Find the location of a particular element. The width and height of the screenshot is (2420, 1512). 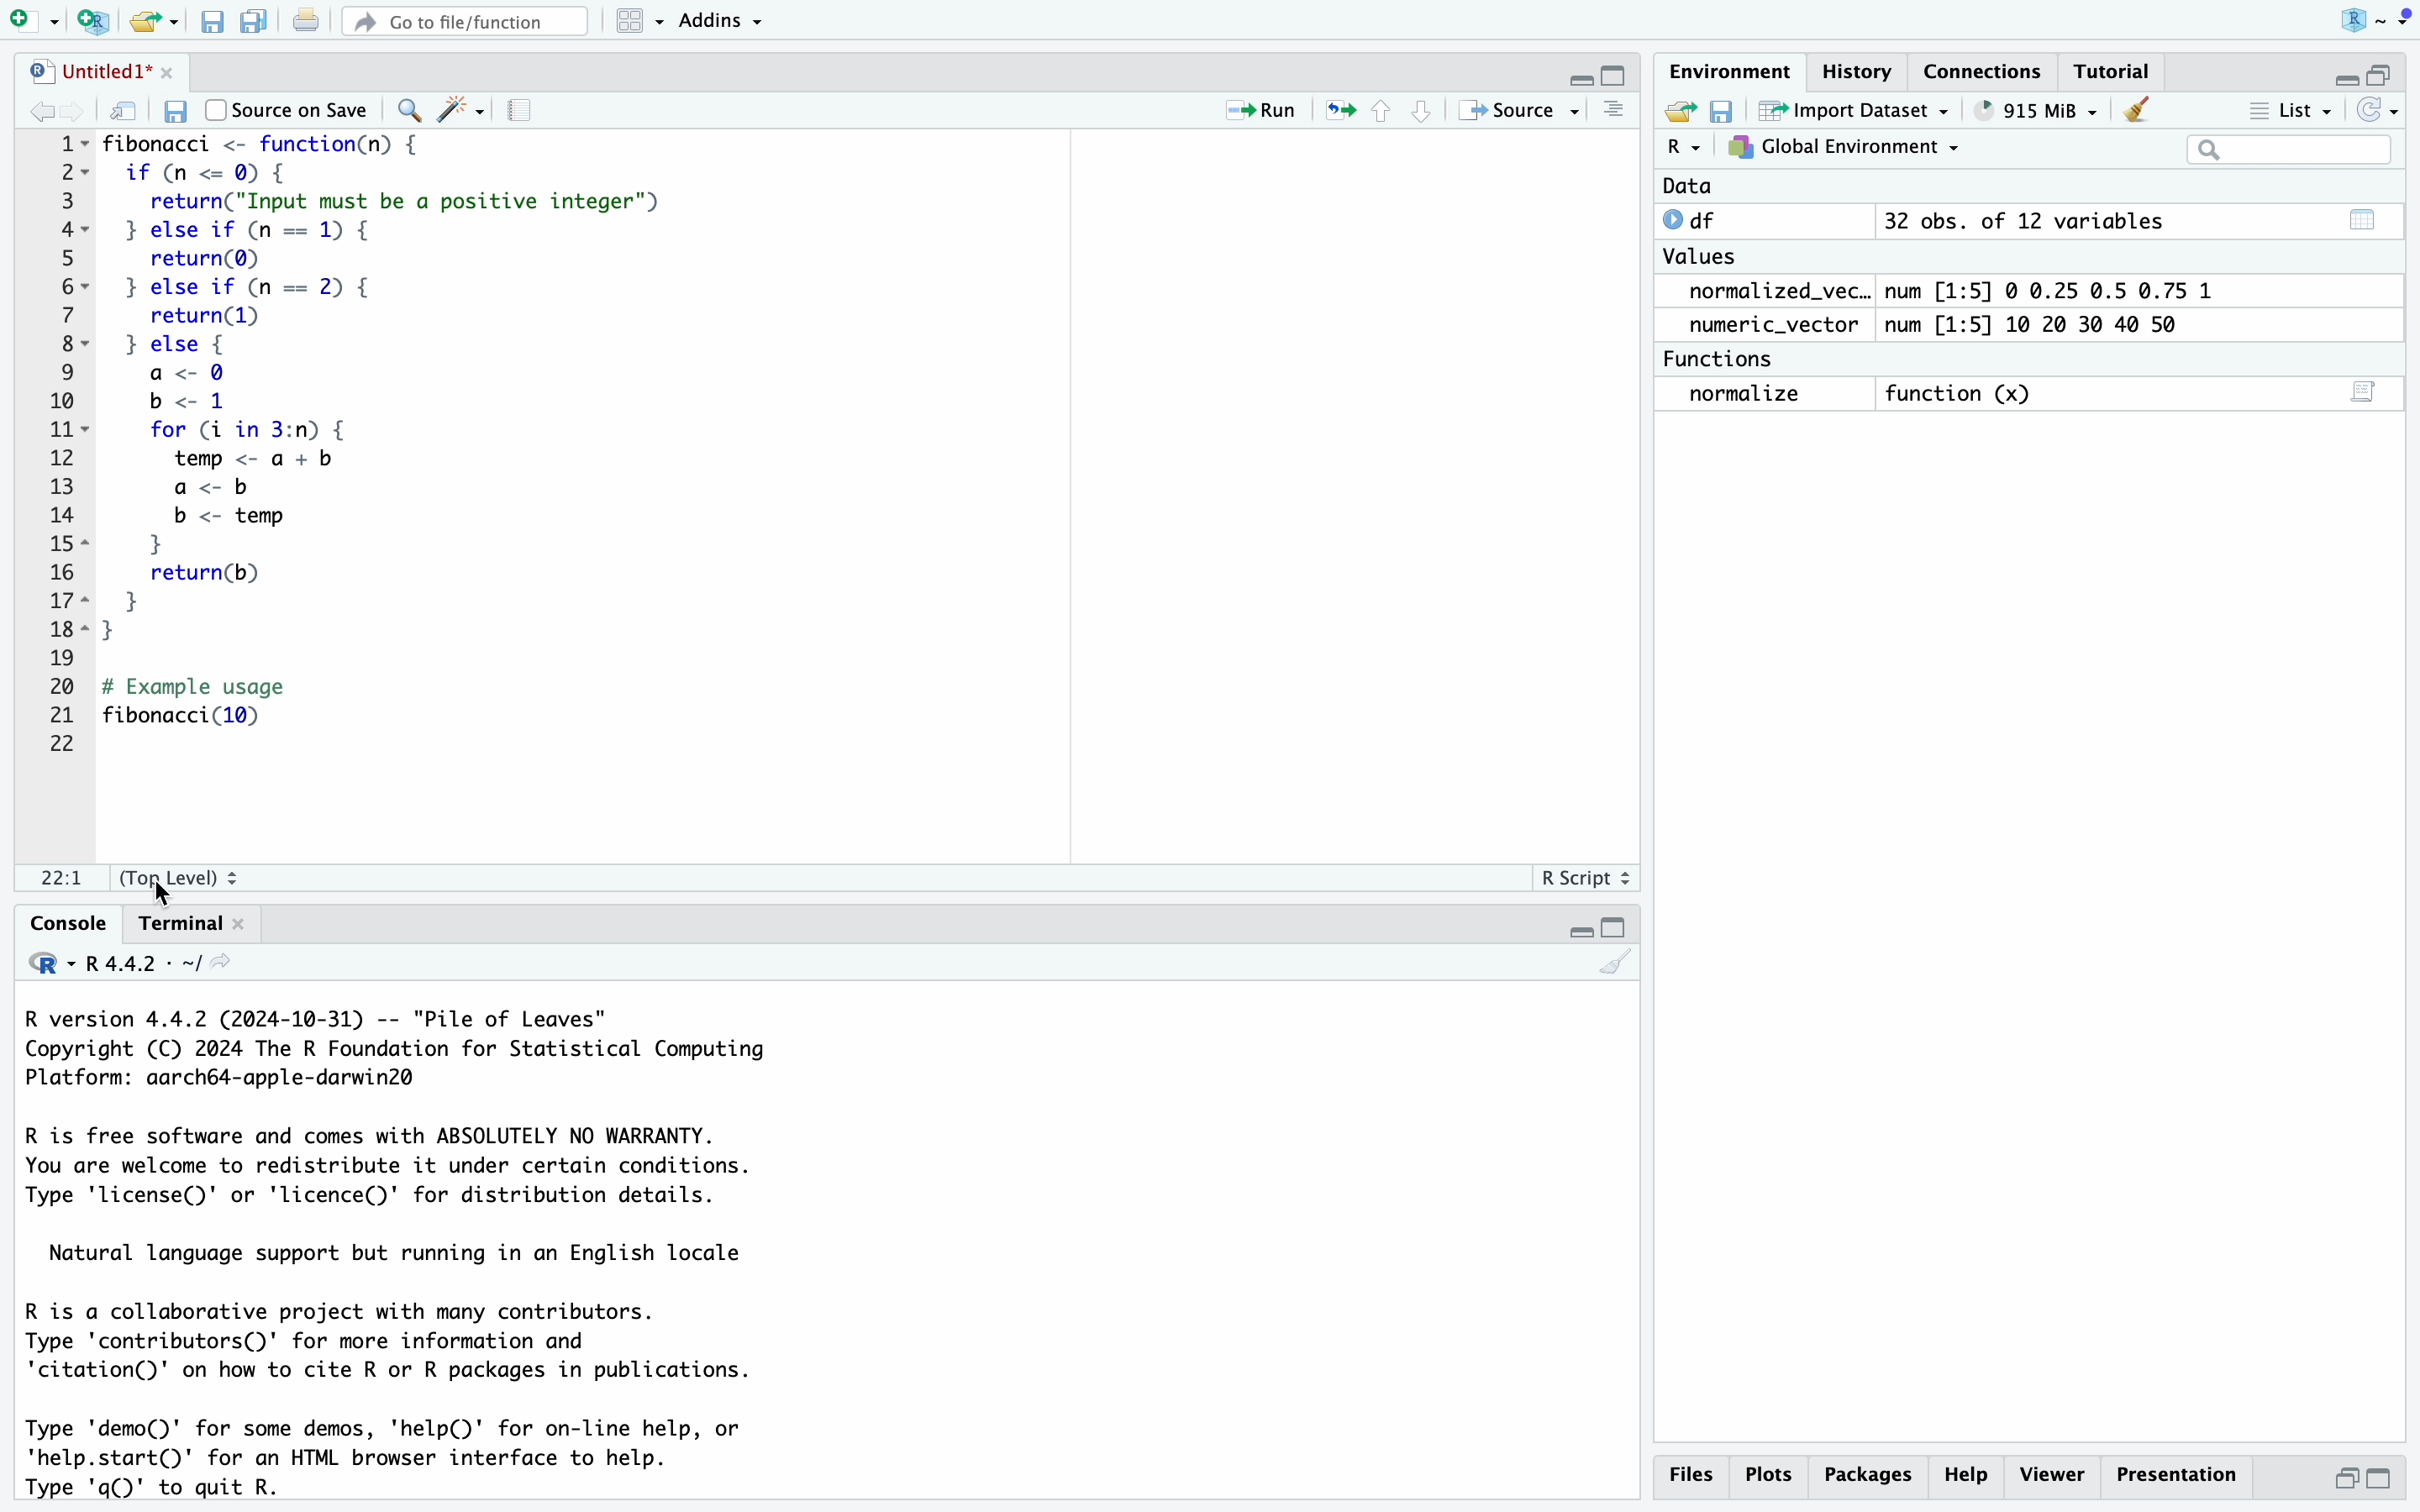

source is located at coordinates (1518, 109).